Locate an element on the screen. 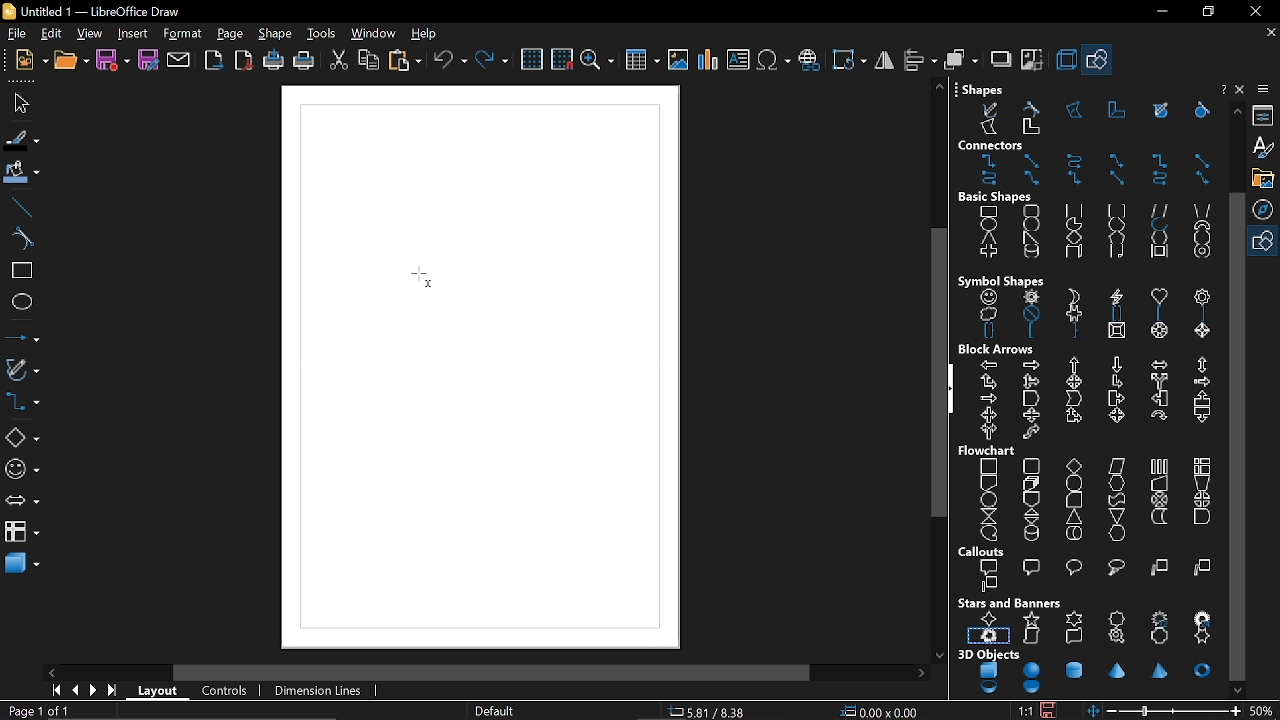  Untitled 1 - LibreOffice Draw is located at coordinates (95, 10).